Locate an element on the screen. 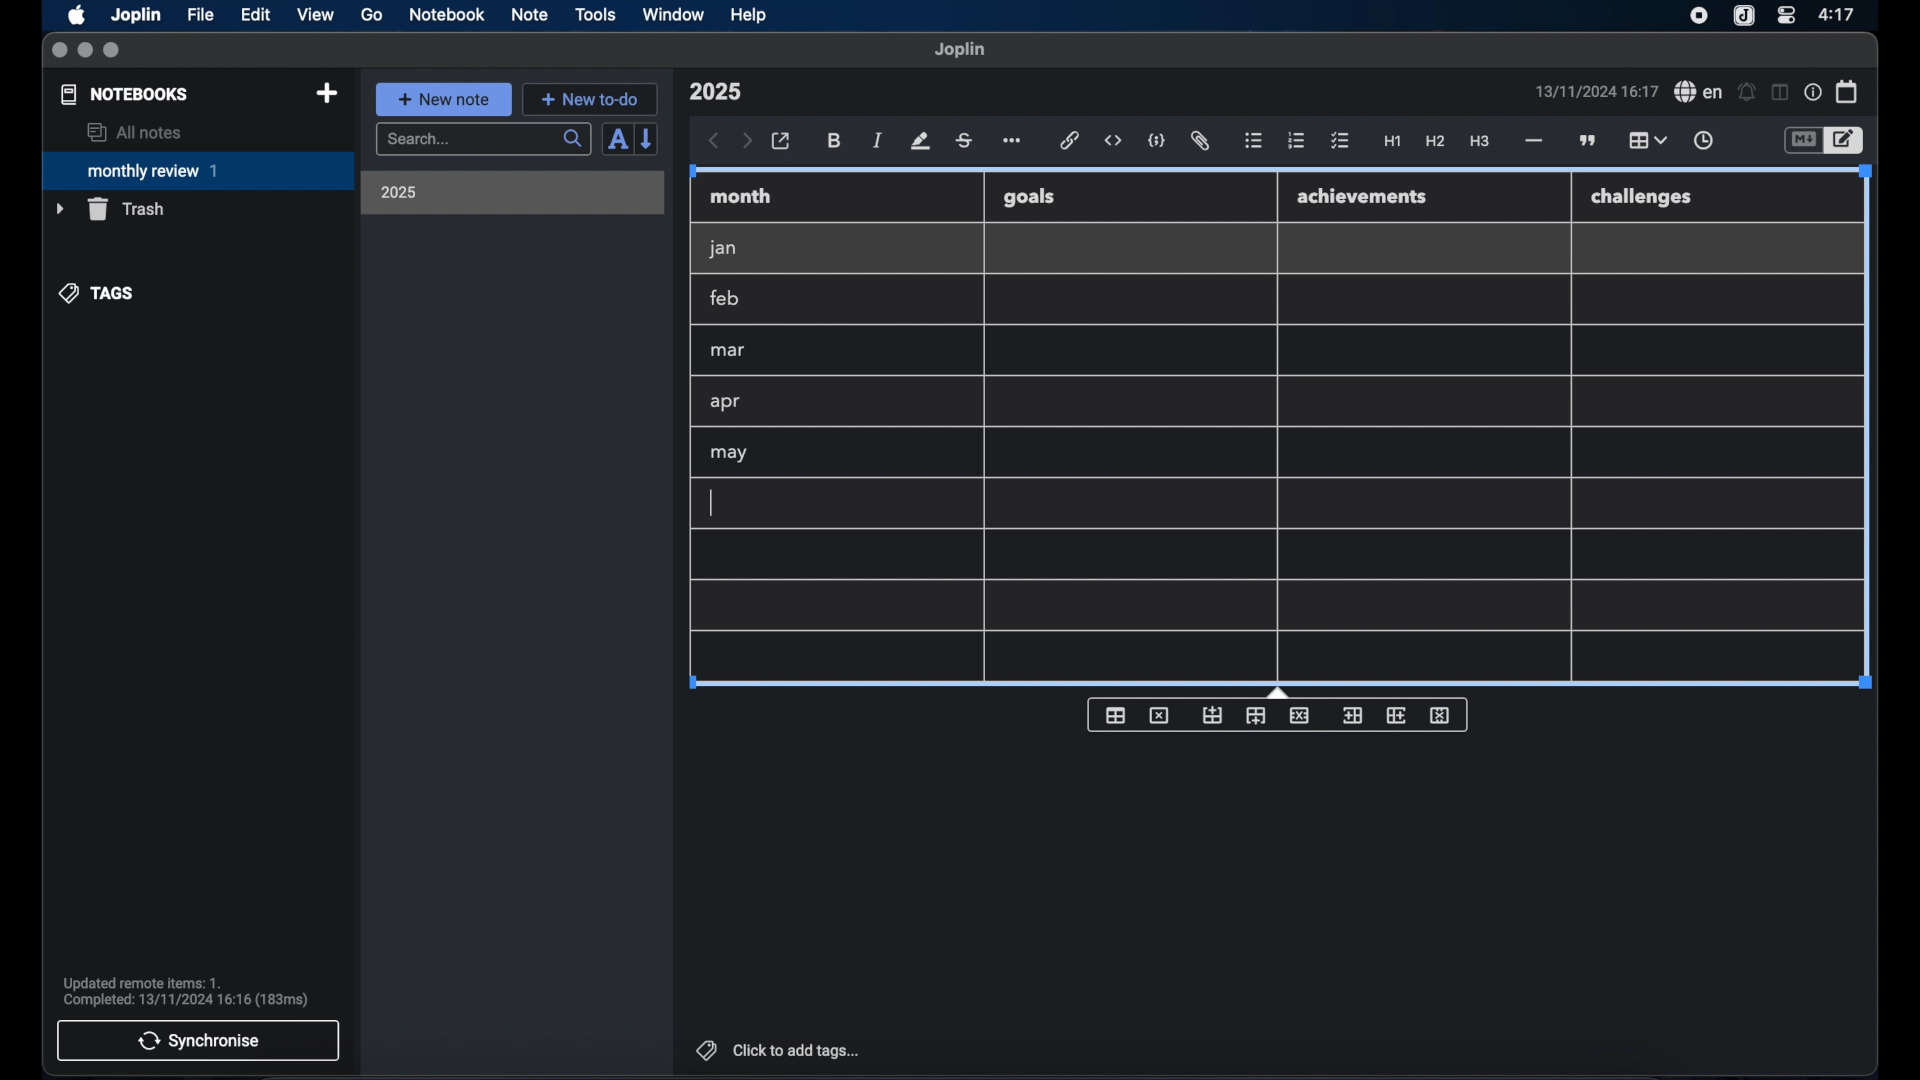 This screenshot has height=1080, width=1920. window is located at coordinates (674, 14).